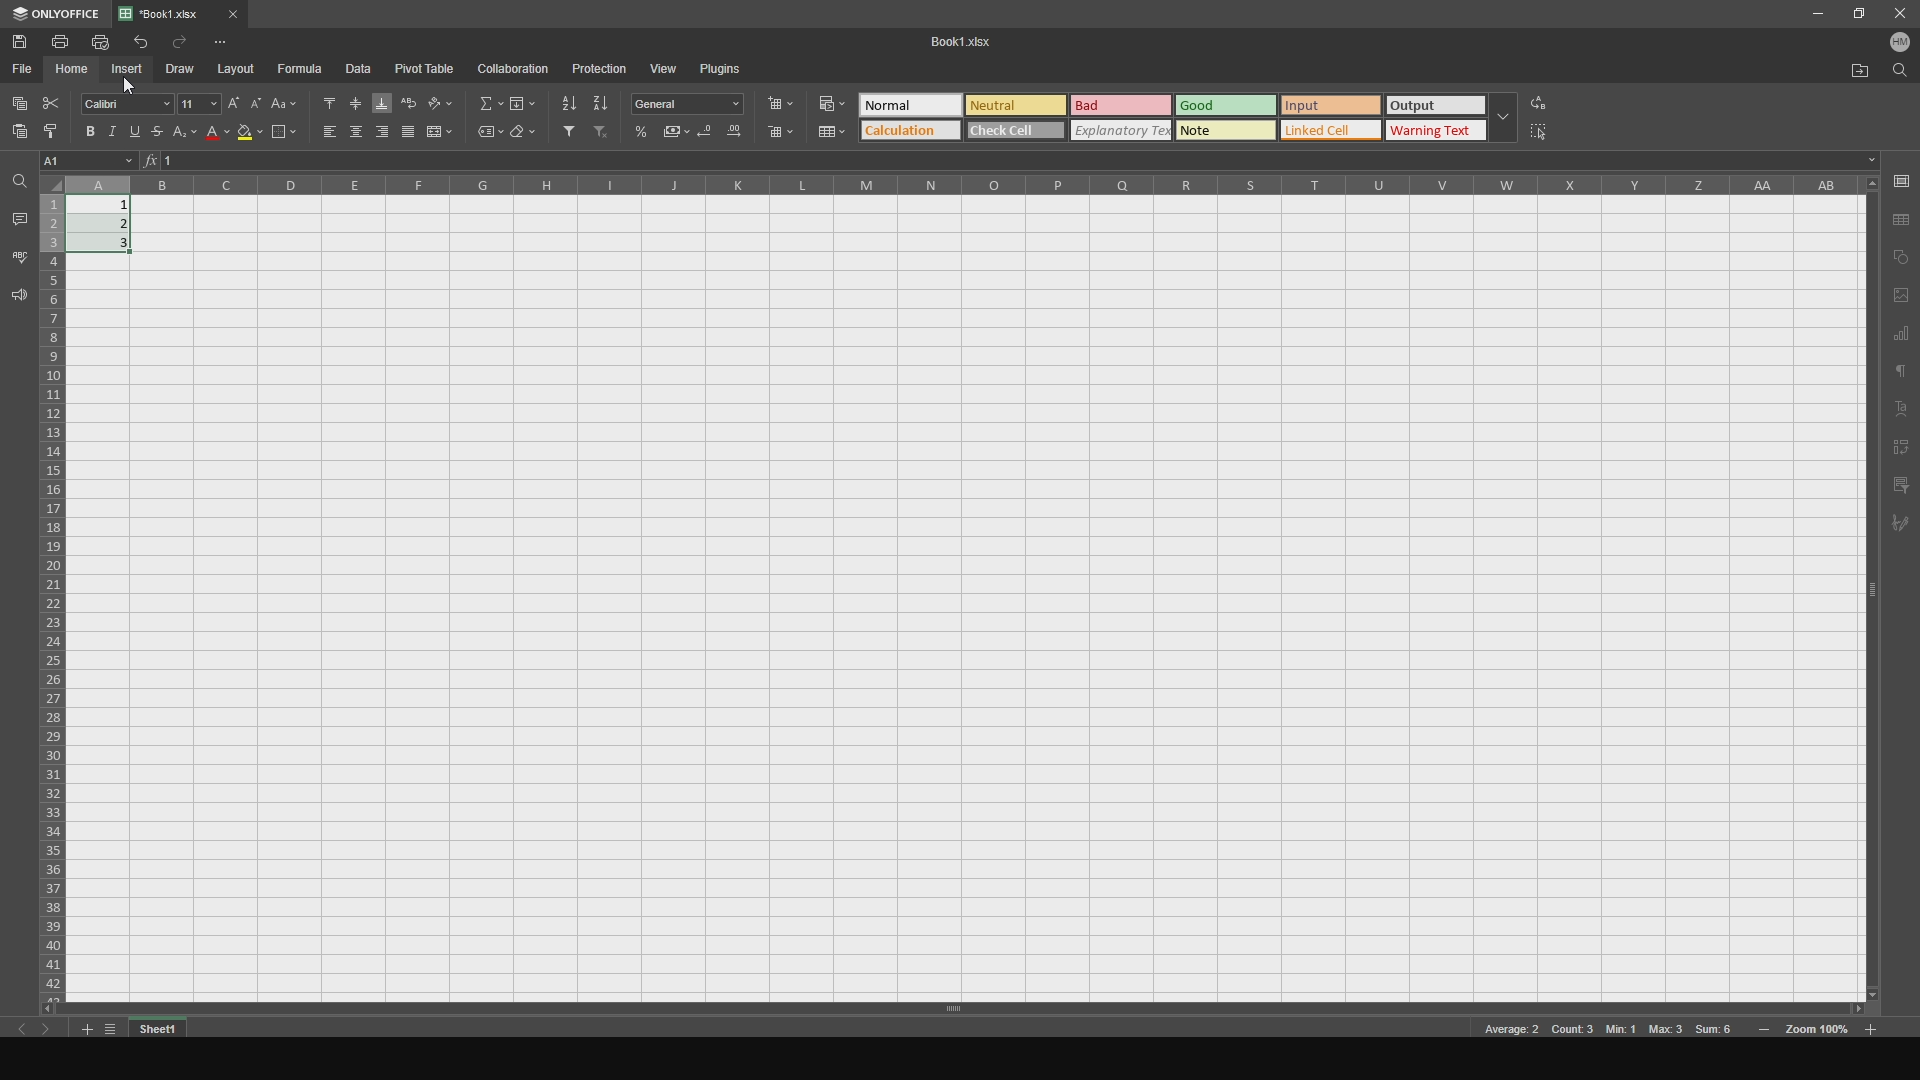  I want to click on copy, so click(19, 100).